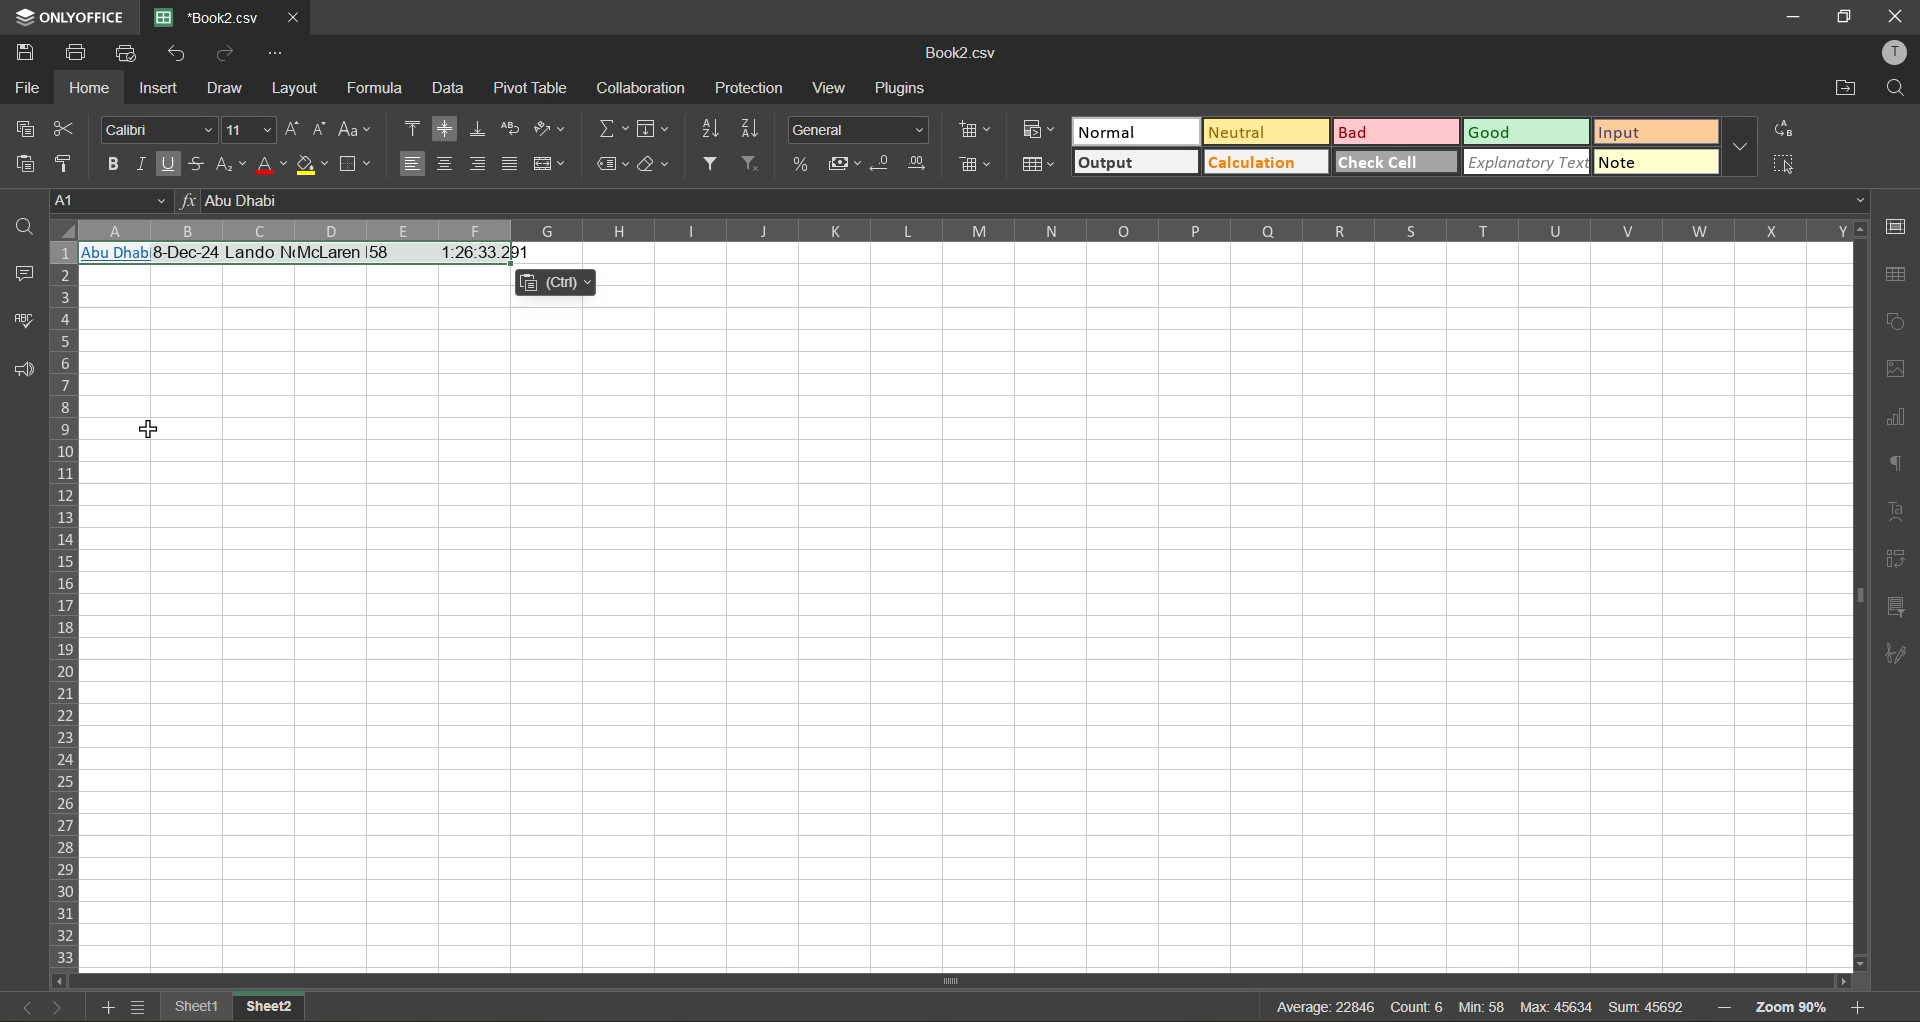  Describe the element at coordinates (1855, 964) in the screenshot. I see `move down` at that location.